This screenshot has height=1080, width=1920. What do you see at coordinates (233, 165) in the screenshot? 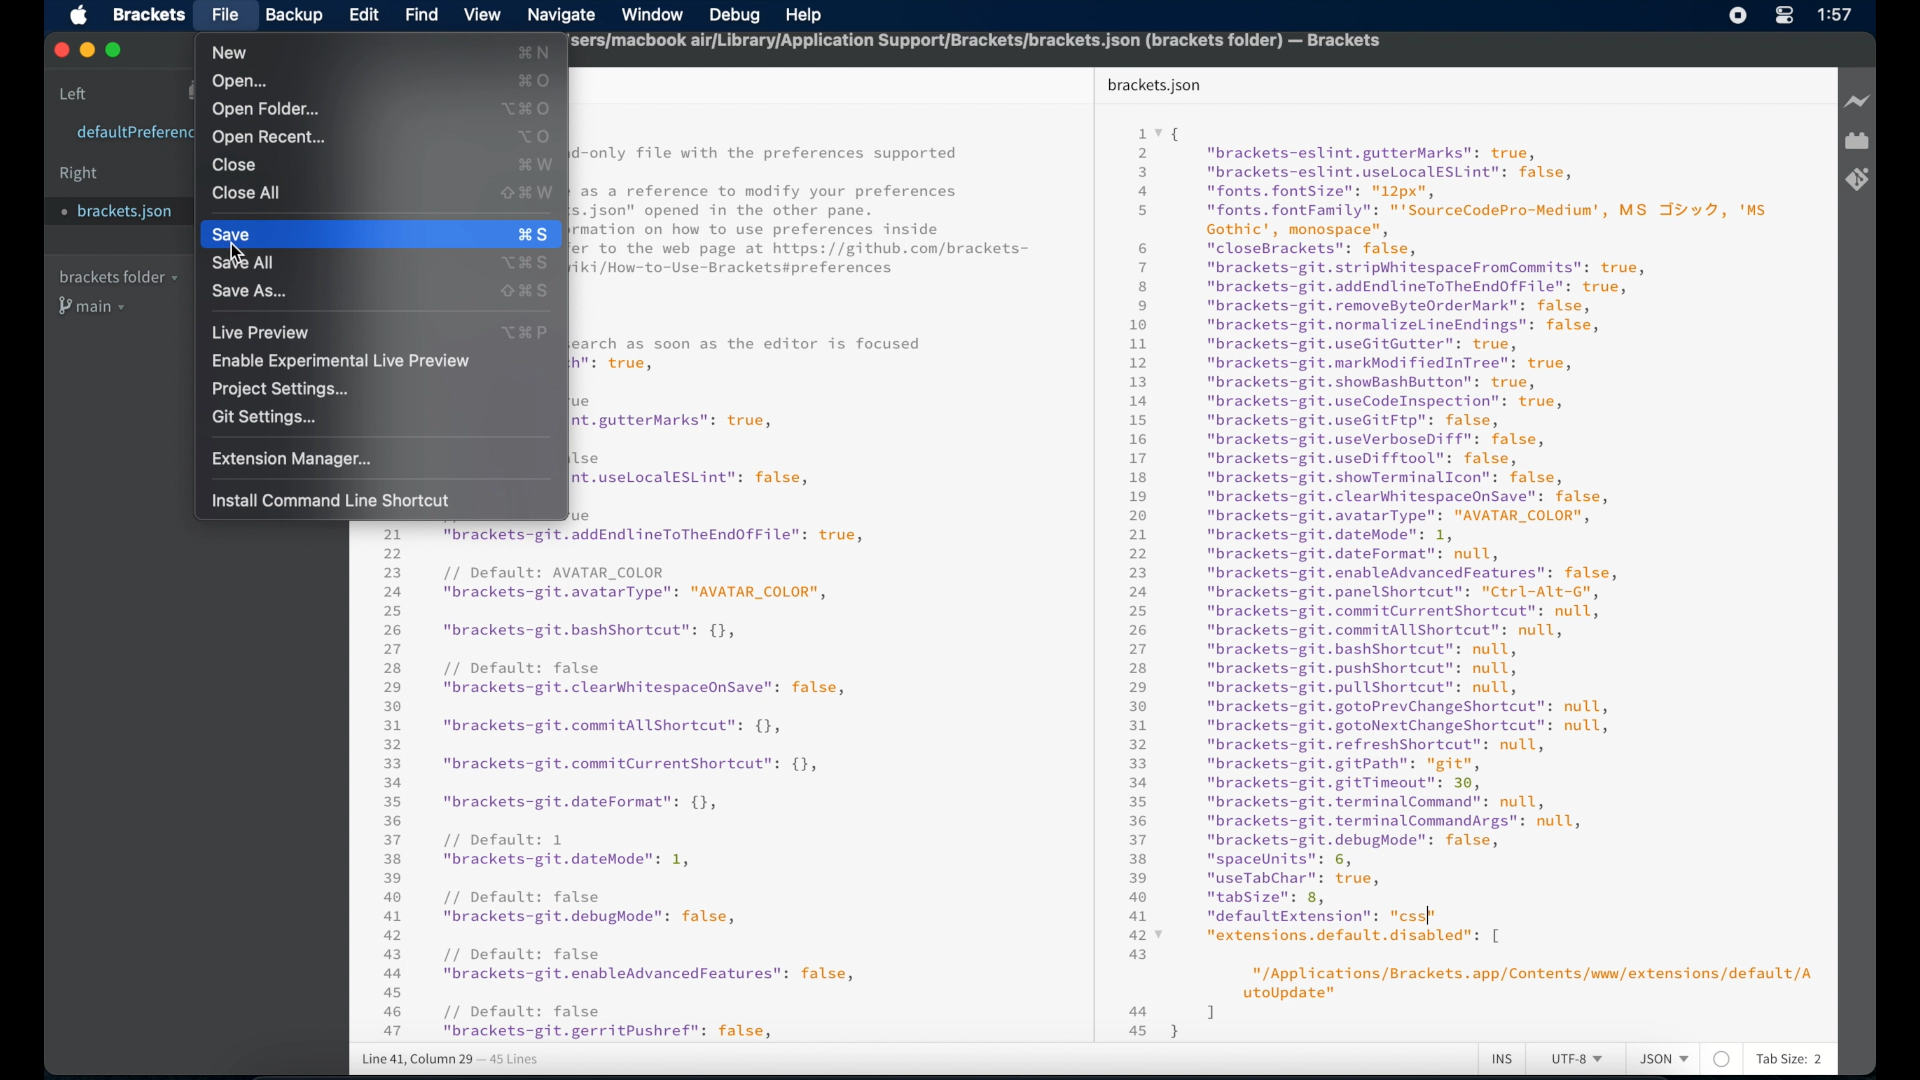
I see `close` at bounding box center [233, 165].